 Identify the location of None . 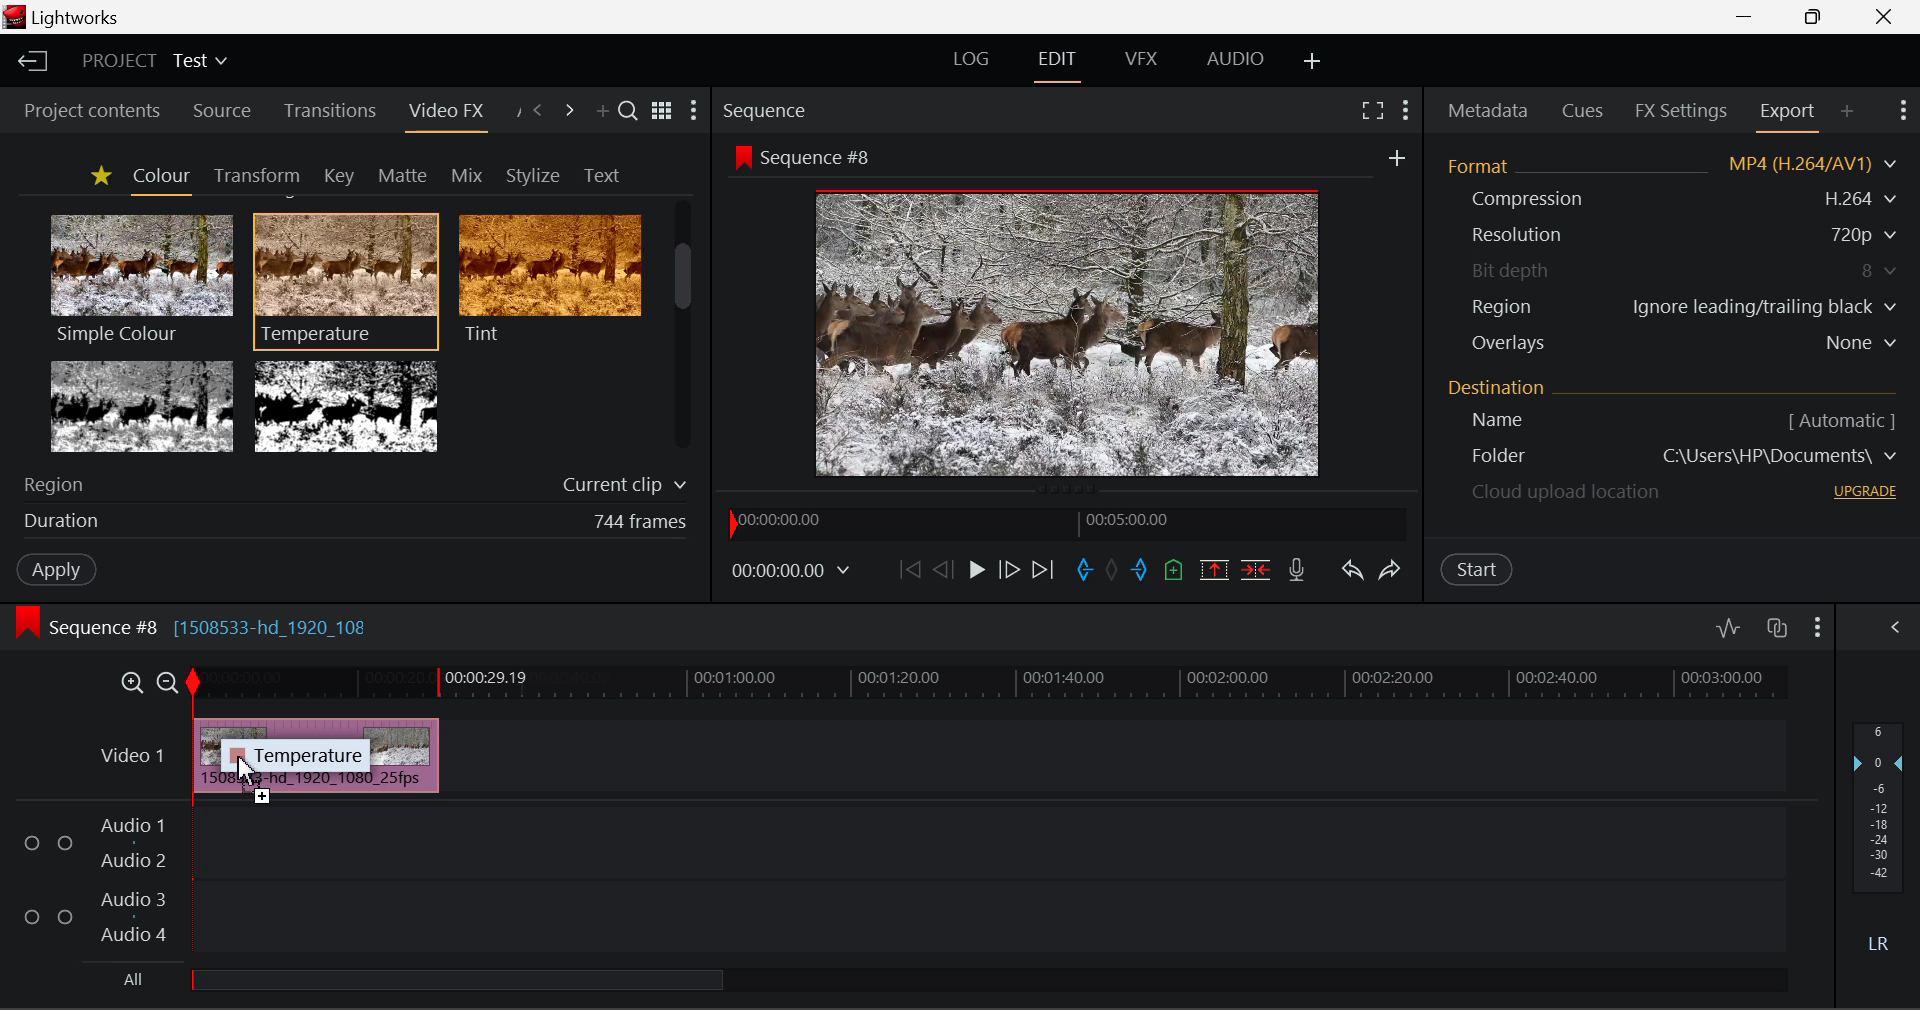
(1863, 343).